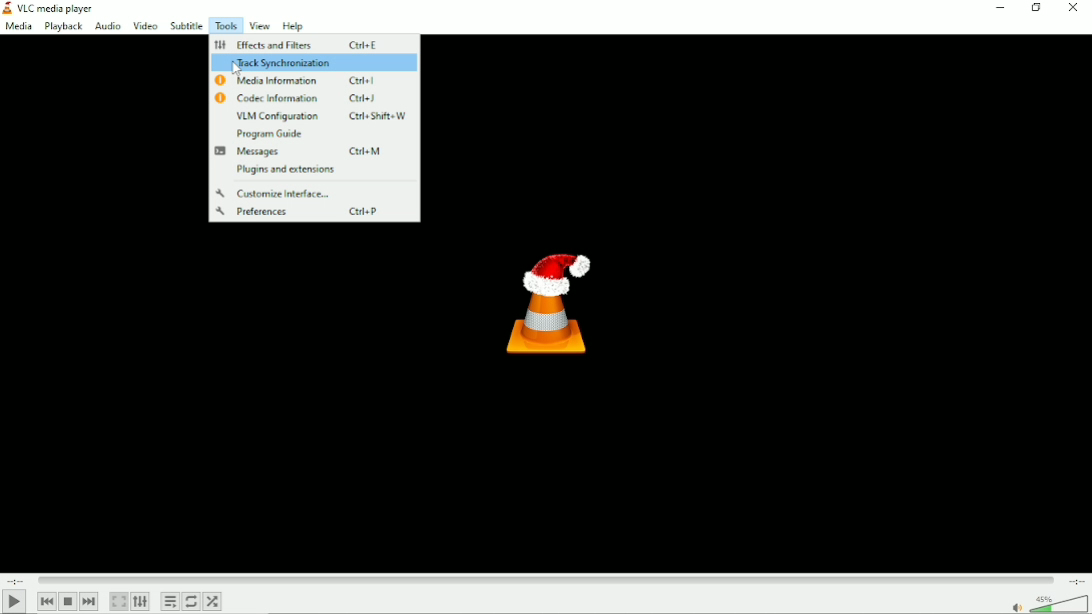 This screenshot has width=1092, height=614. What do you see at coordinates (16, 579) in the screenshot?
I see `Elapsed time` at bounding box center [16, 579].